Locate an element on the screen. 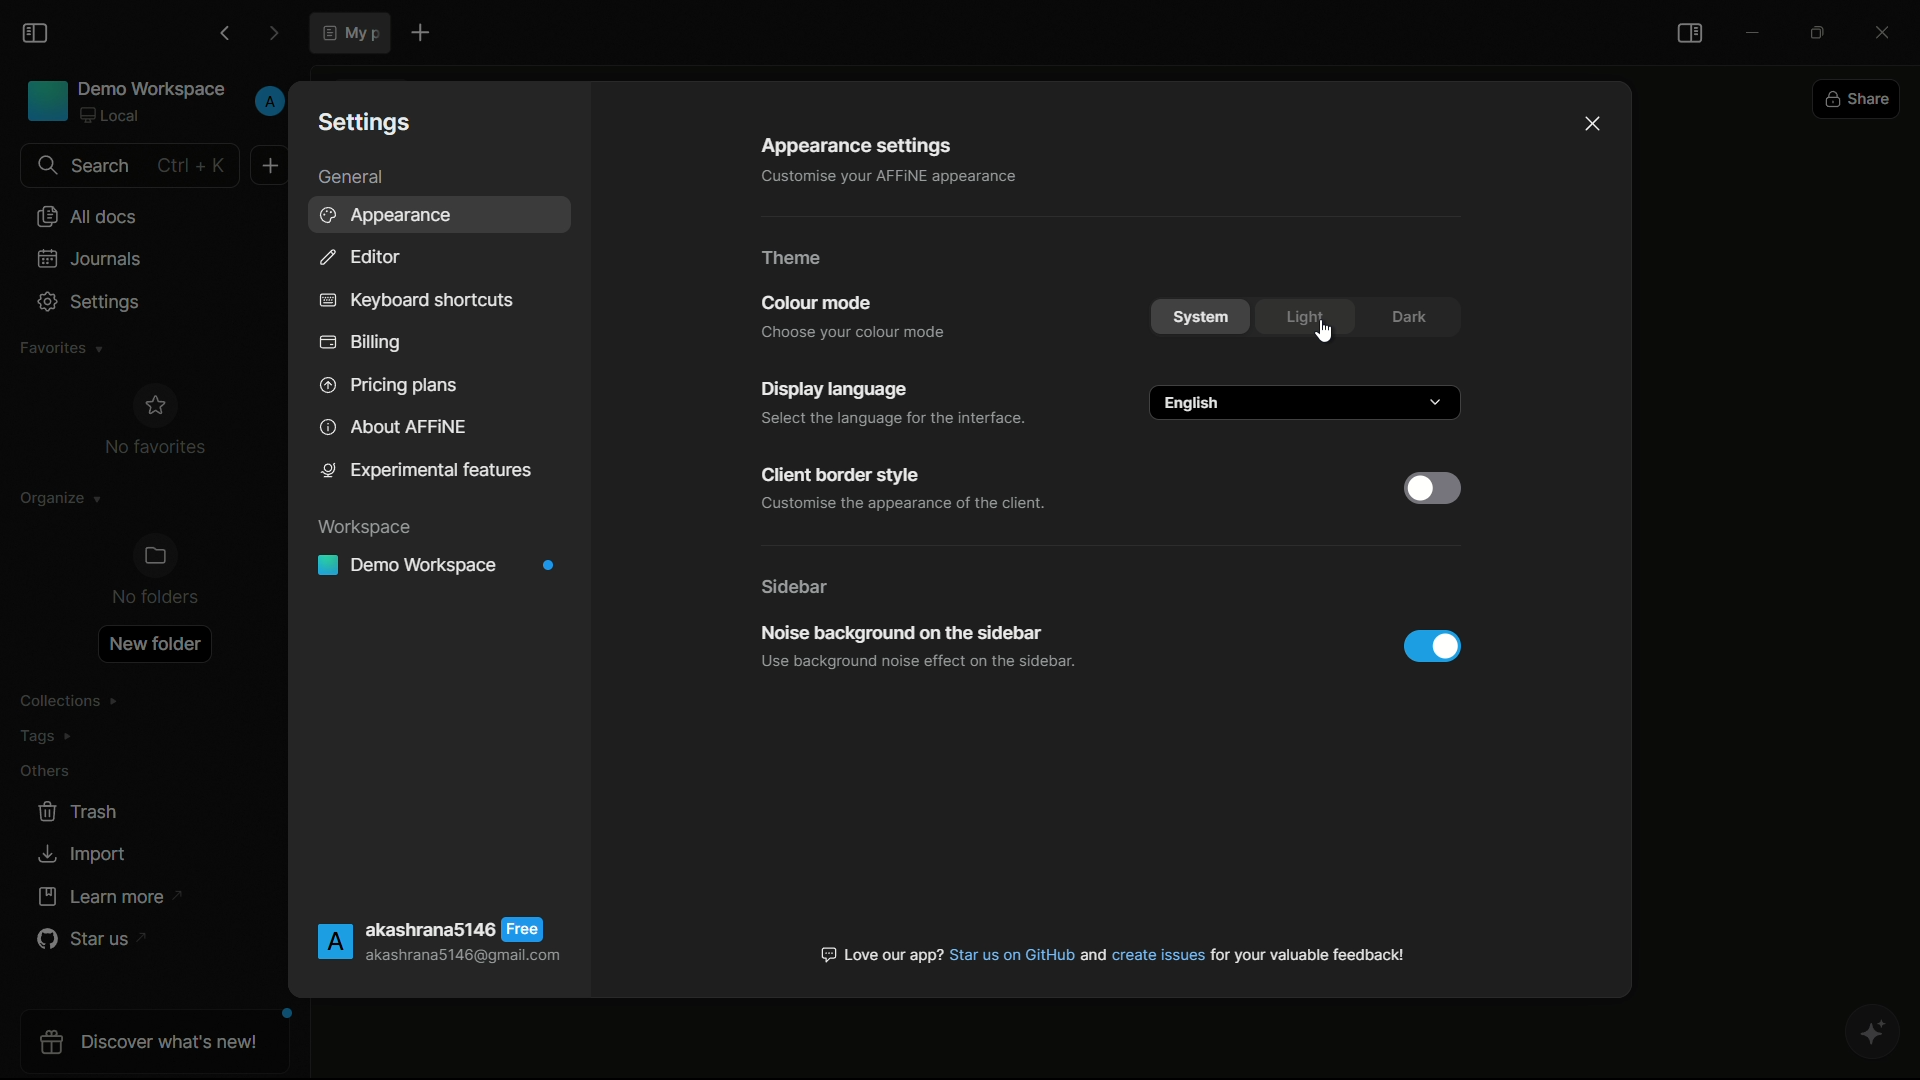  document tab is located at coordinates (350, 32).